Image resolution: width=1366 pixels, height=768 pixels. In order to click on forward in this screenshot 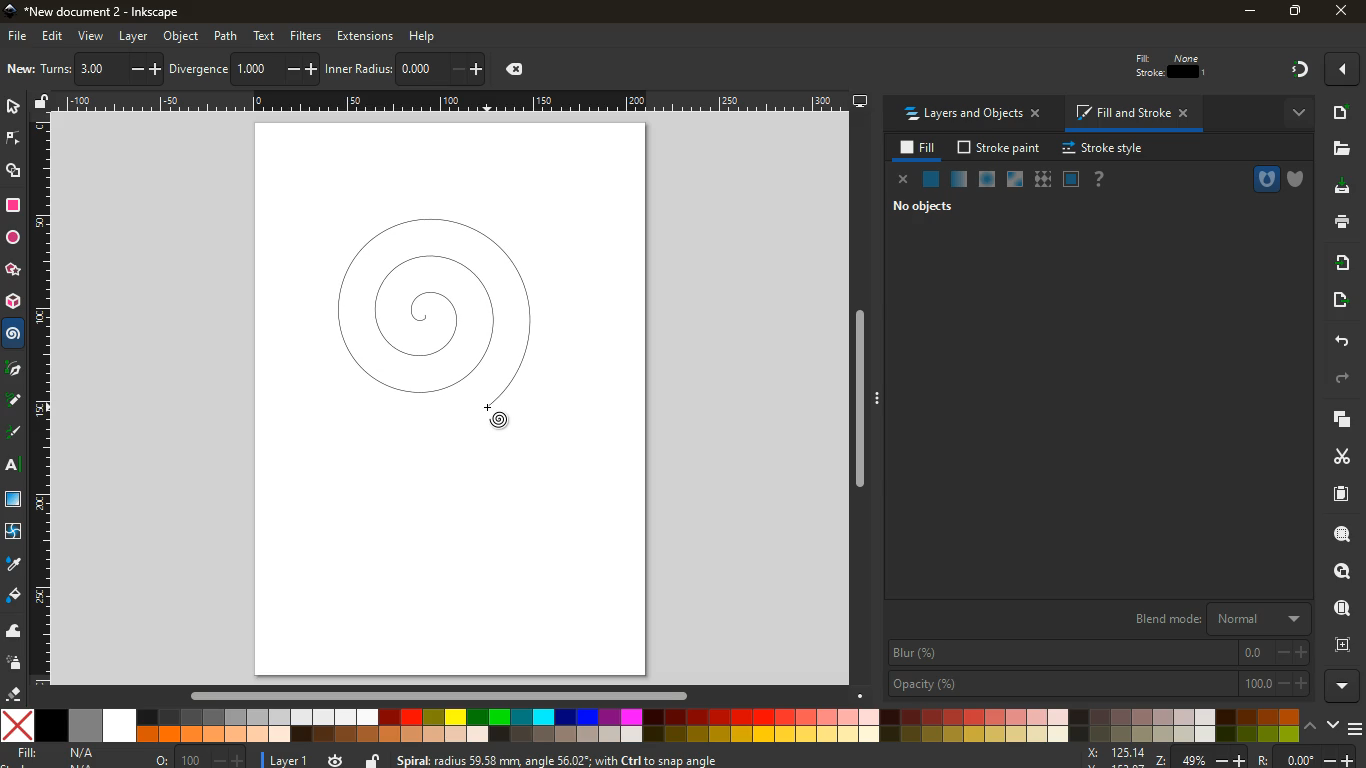, I will do `click(1347, 379)`.